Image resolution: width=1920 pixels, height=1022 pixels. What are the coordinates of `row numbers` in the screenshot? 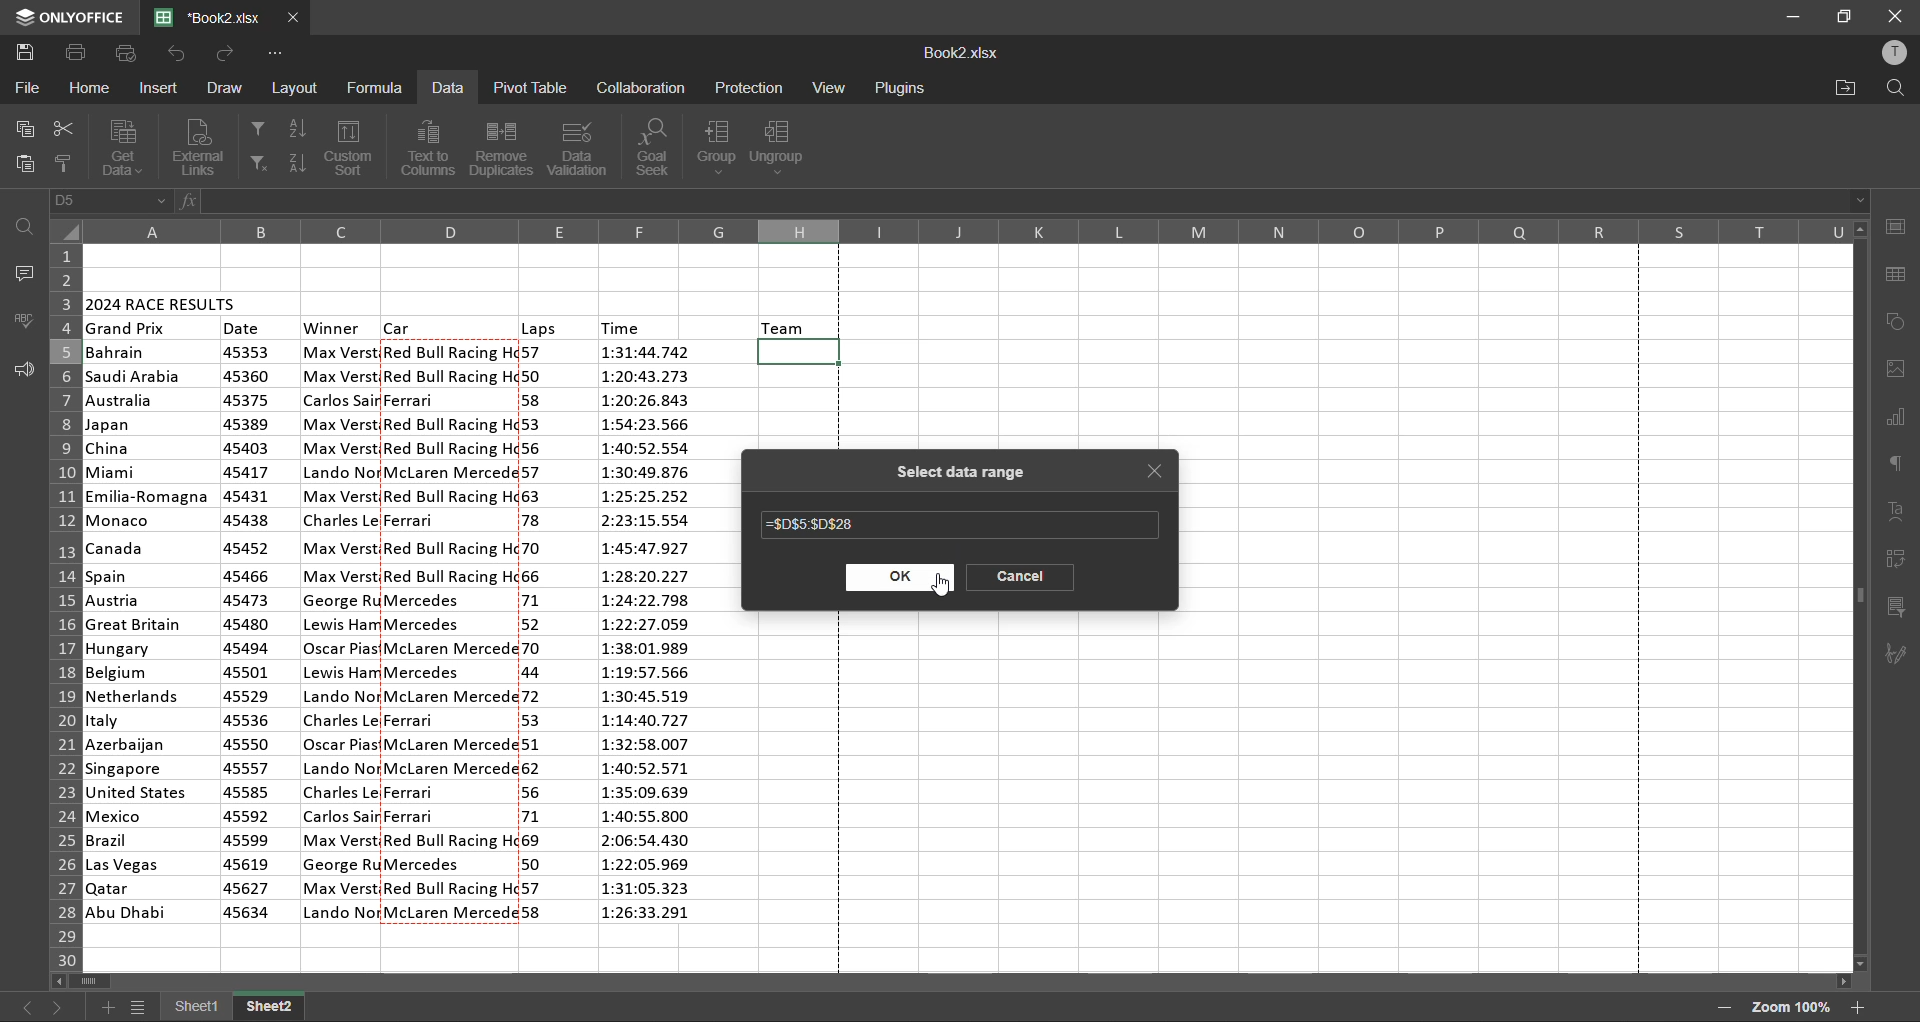 It's located at (61, 604).